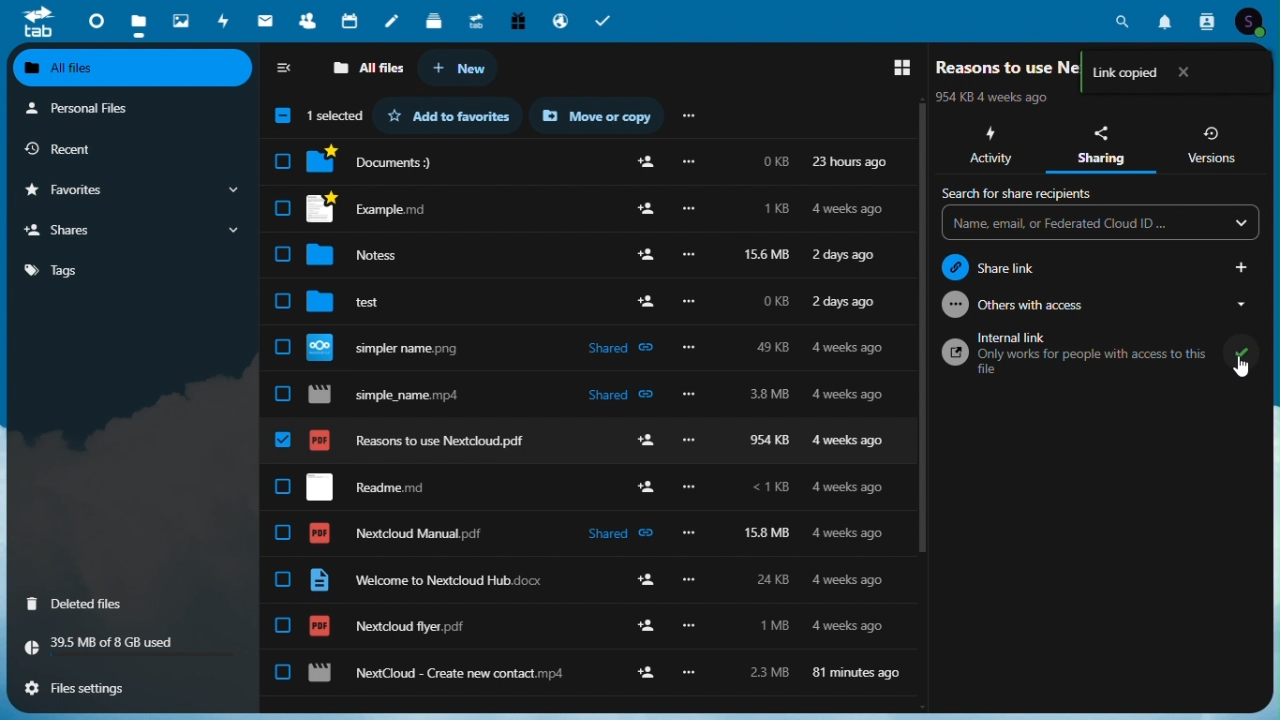 This screenshot has height=720, width=1280. I want to click on more options, so click(688, 532).